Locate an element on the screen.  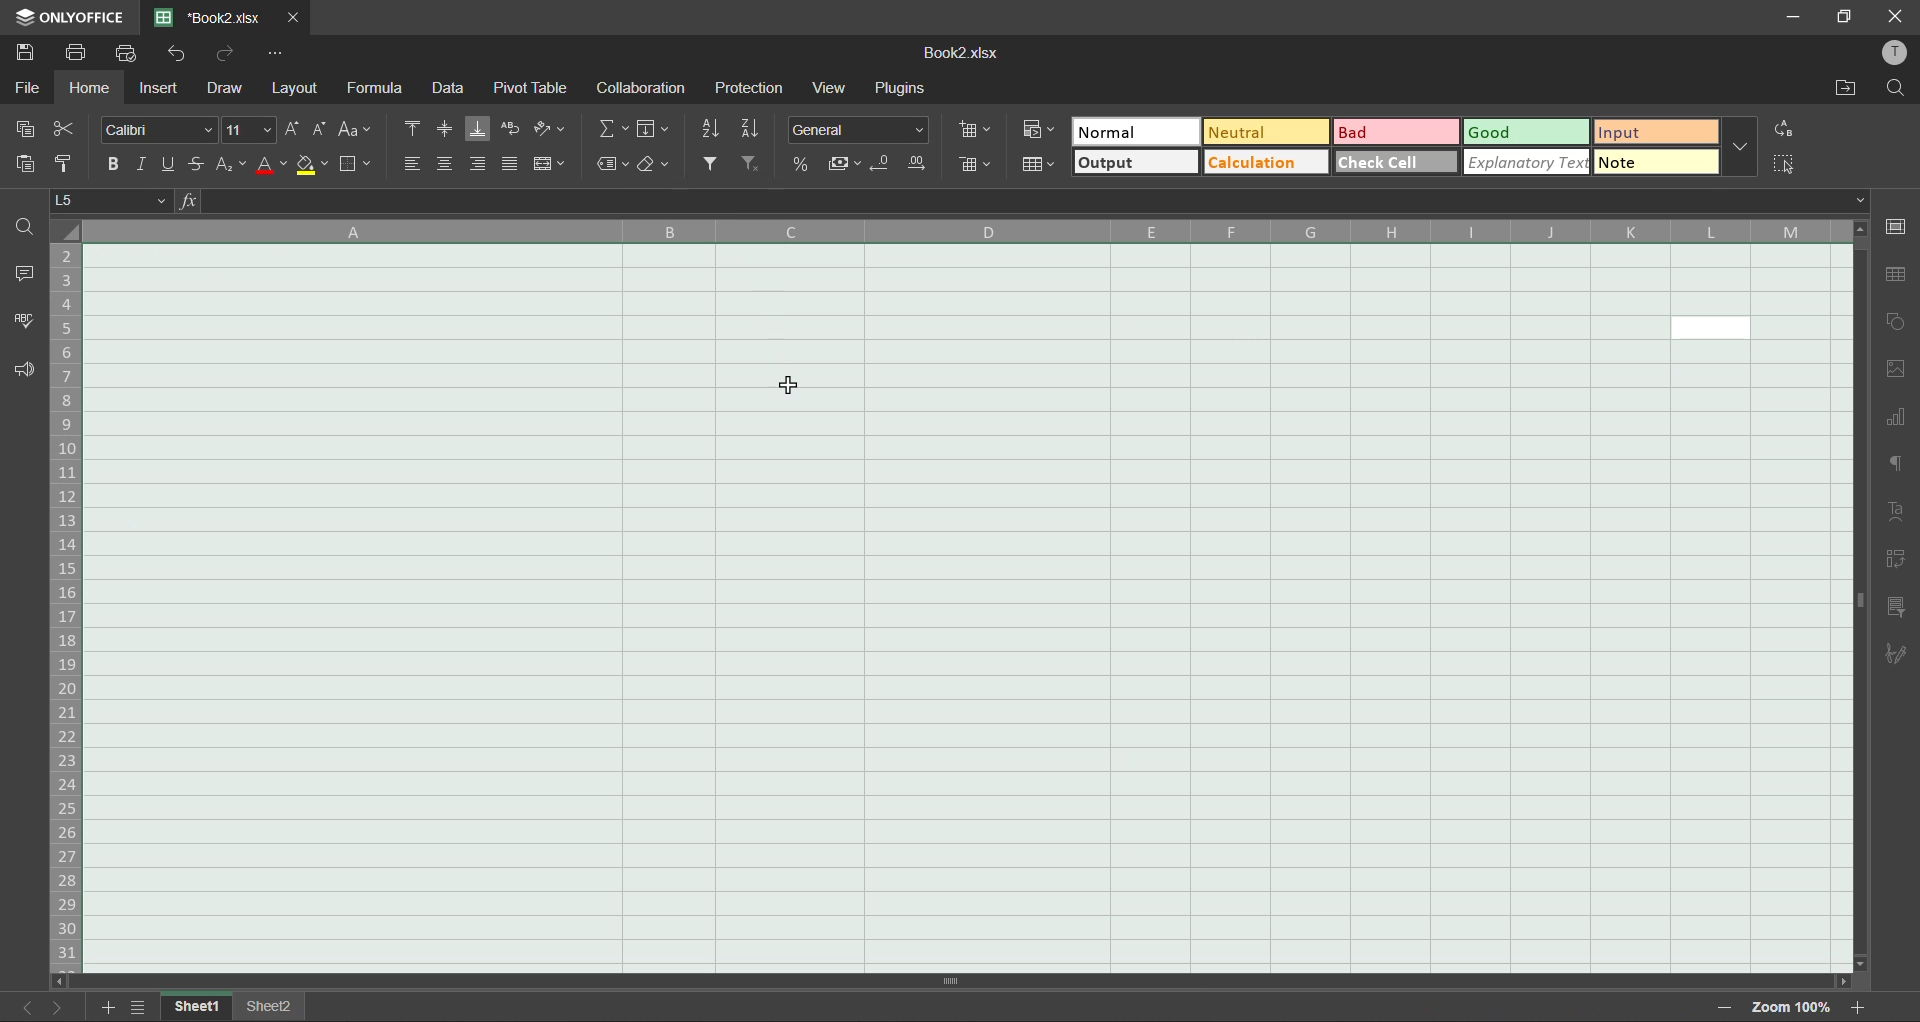
align middle is located at coordinates (445, 129).